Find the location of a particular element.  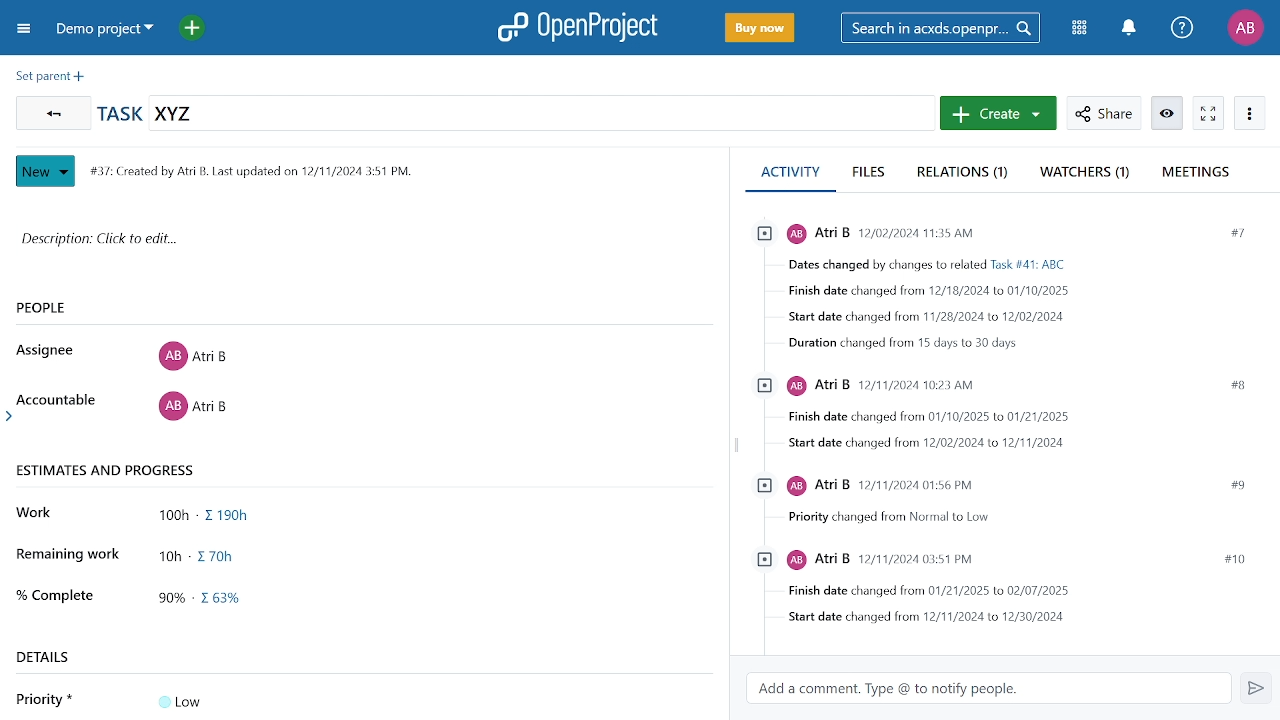

Create is located at coordinates (997, 112).